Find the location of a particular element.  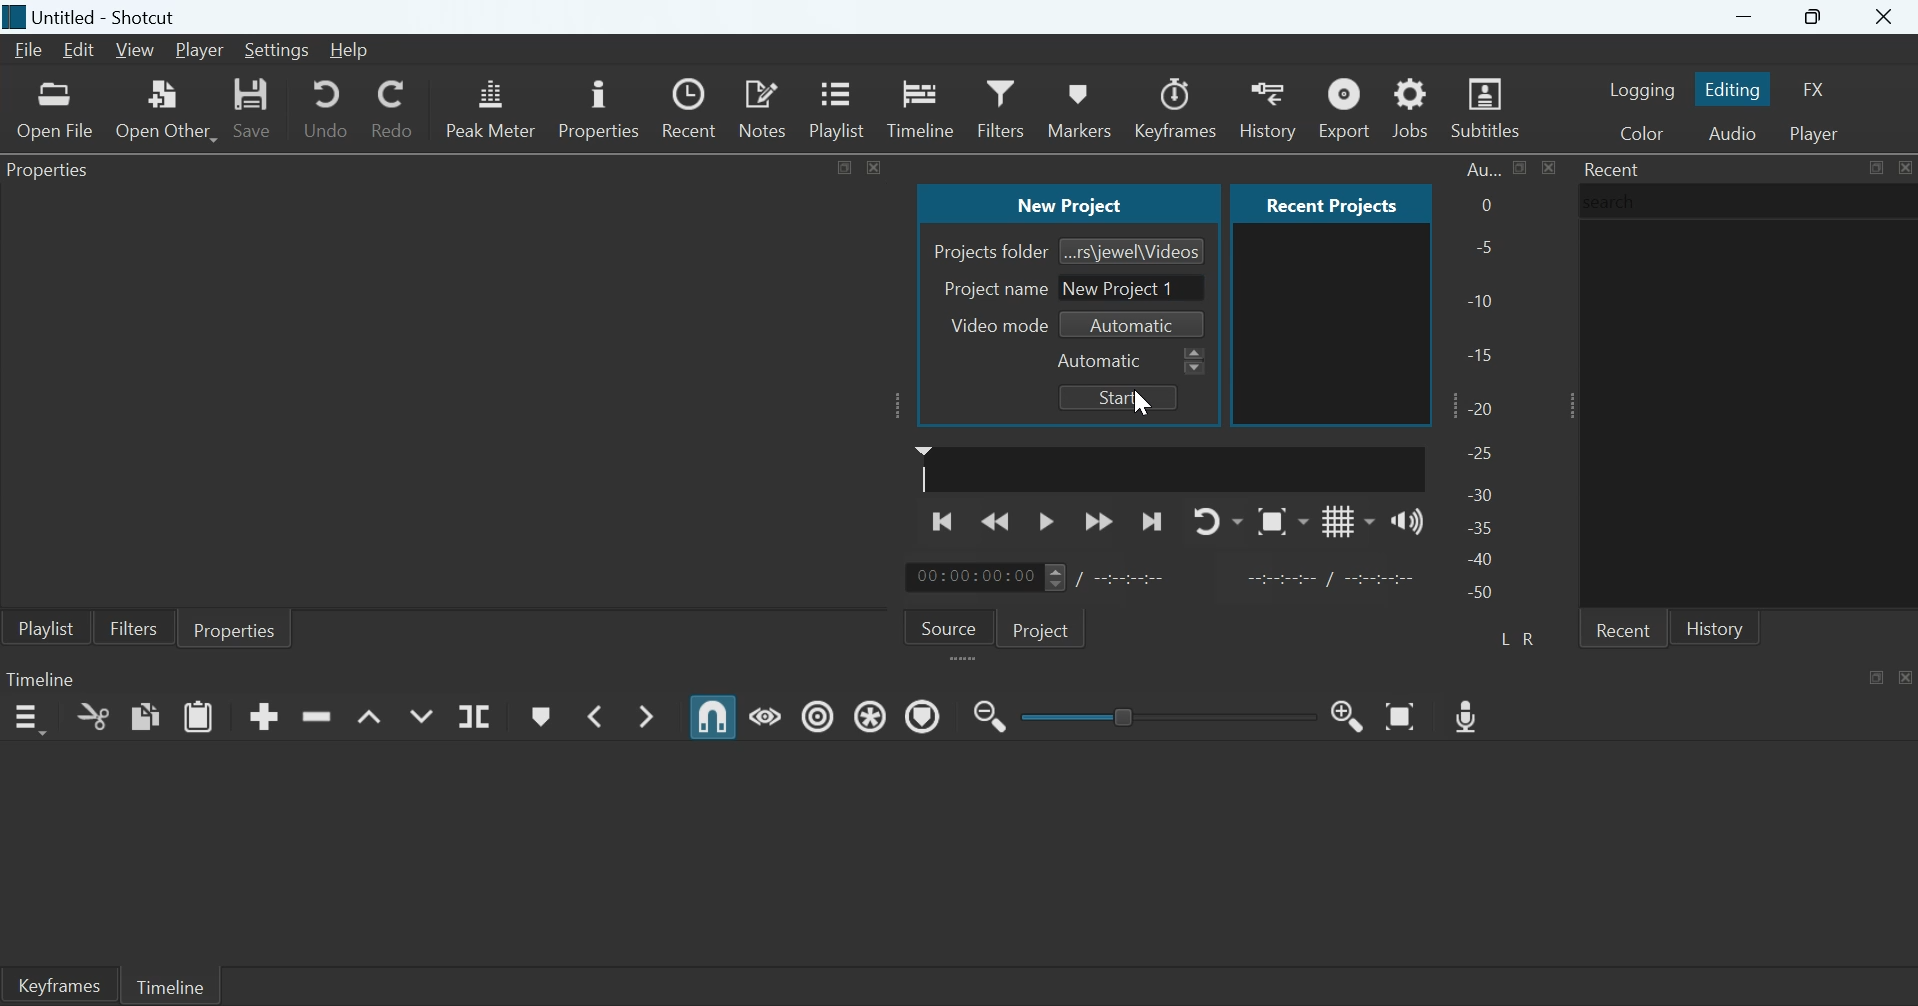

Start marker/End marker is located at coordinates (1334, 576).